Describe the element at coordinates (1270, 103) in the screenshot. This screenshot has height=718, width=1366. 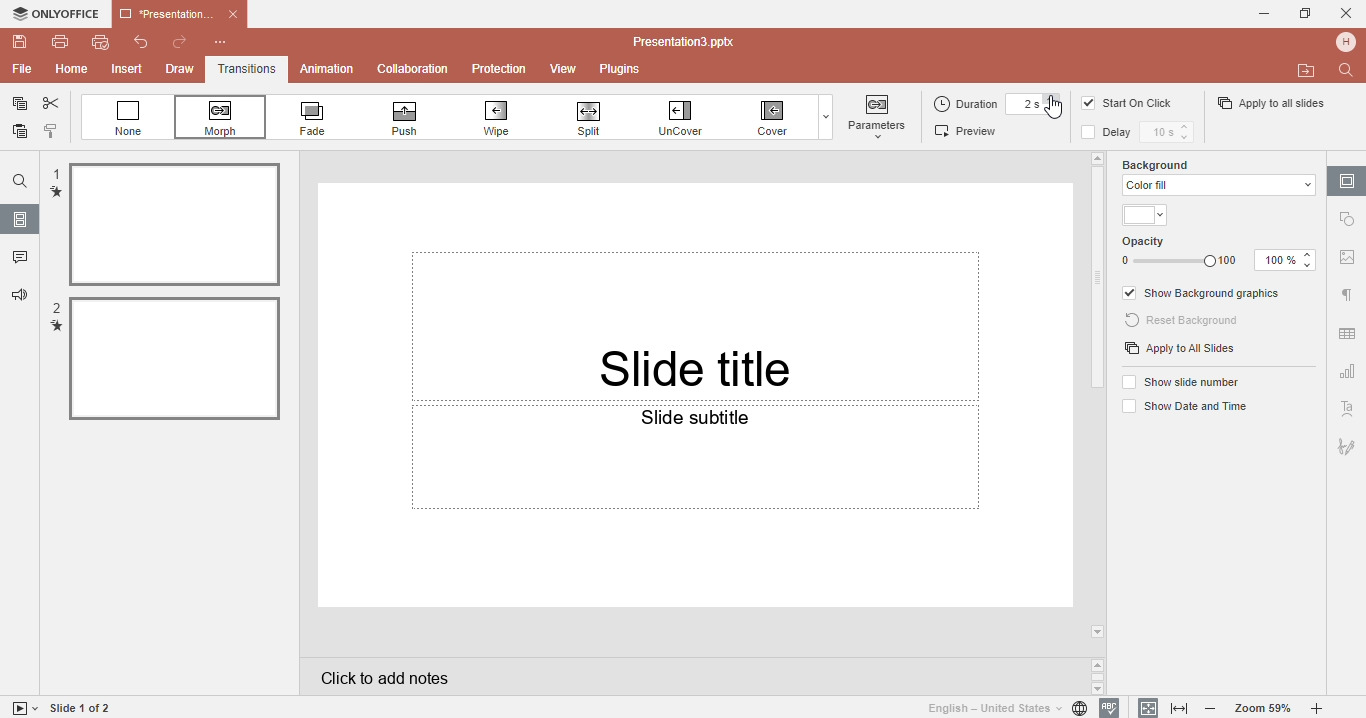
I see `Apply to all slides` at that location.